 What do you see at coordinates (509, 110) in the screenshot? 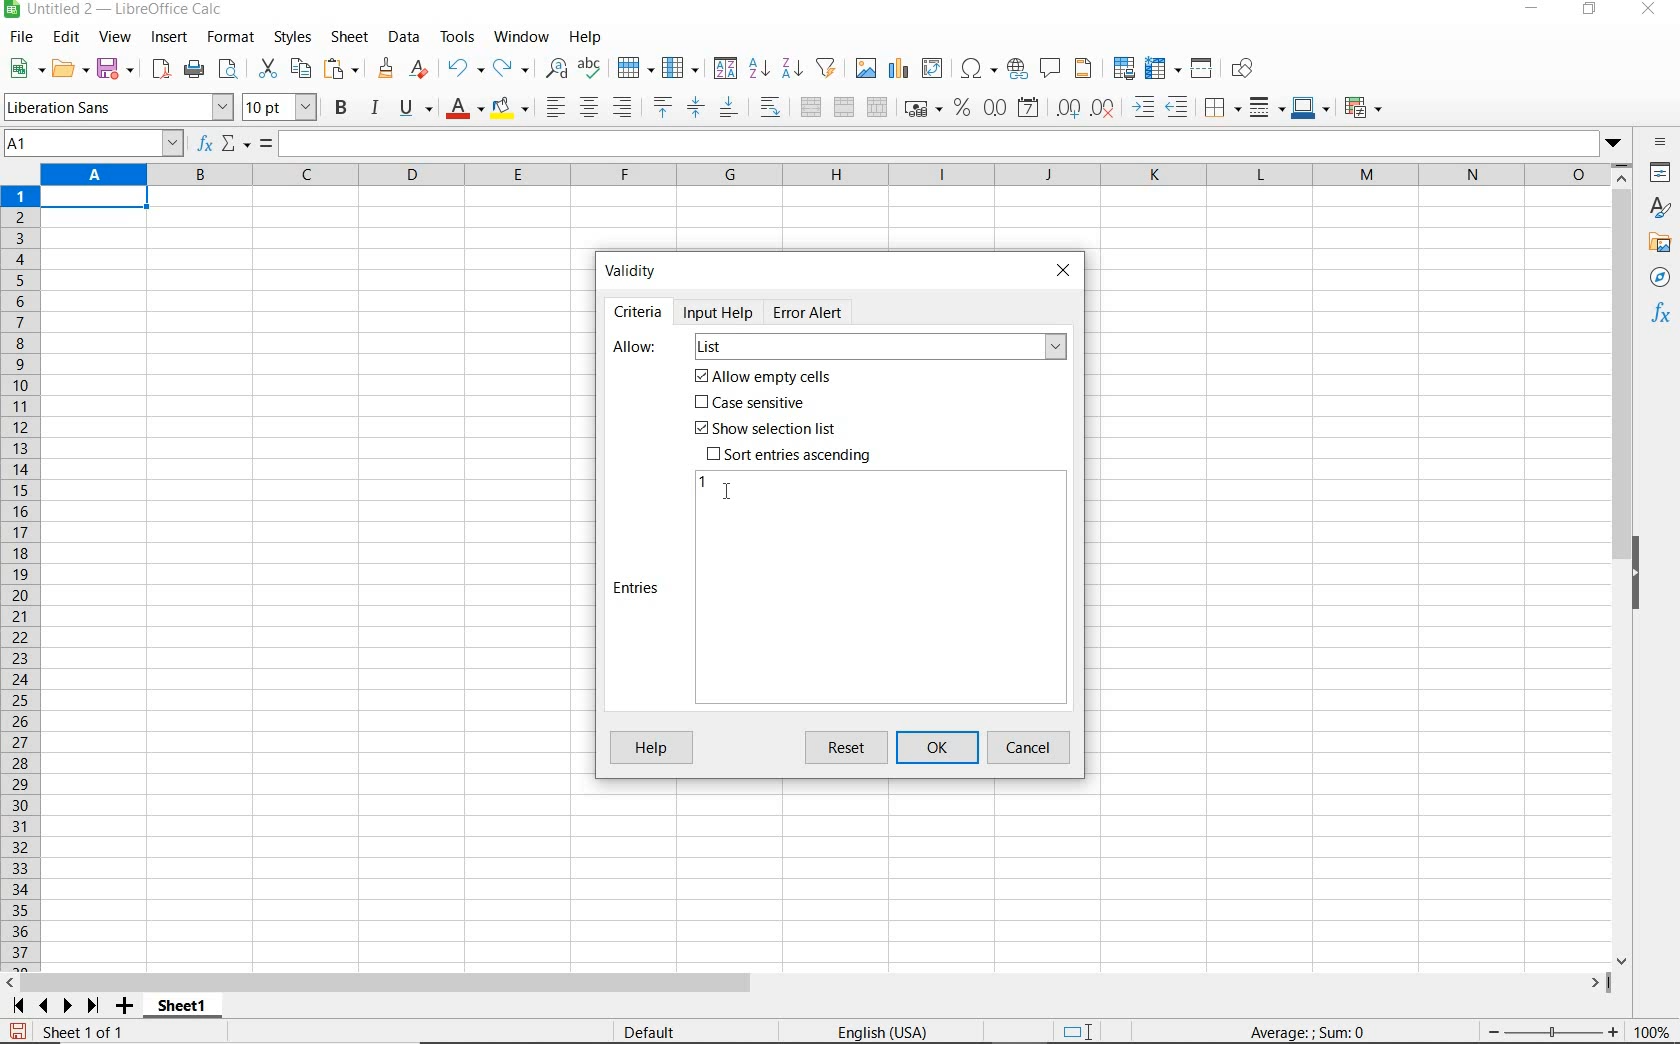
I see `background color` at bounding box center [509, 110].